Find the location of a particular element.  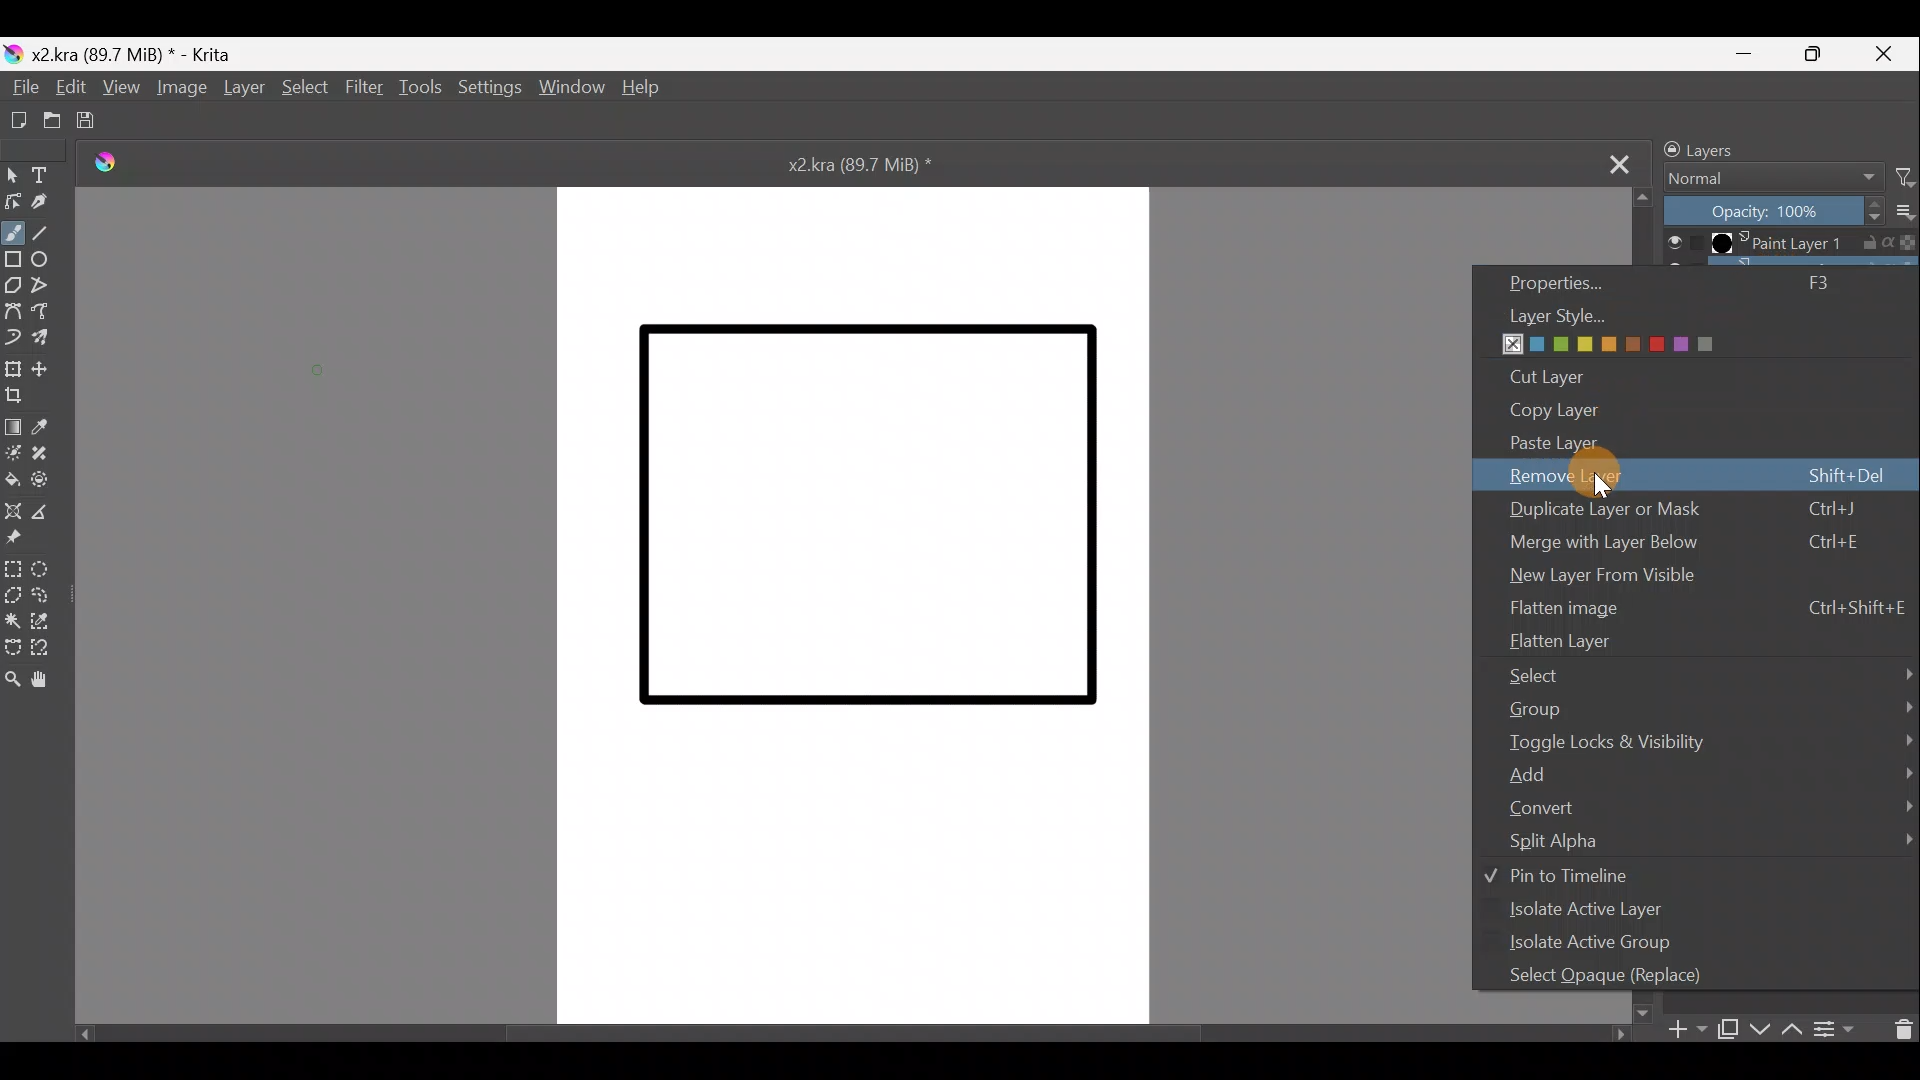

Add layer is located at coordinates (1687, 1031).